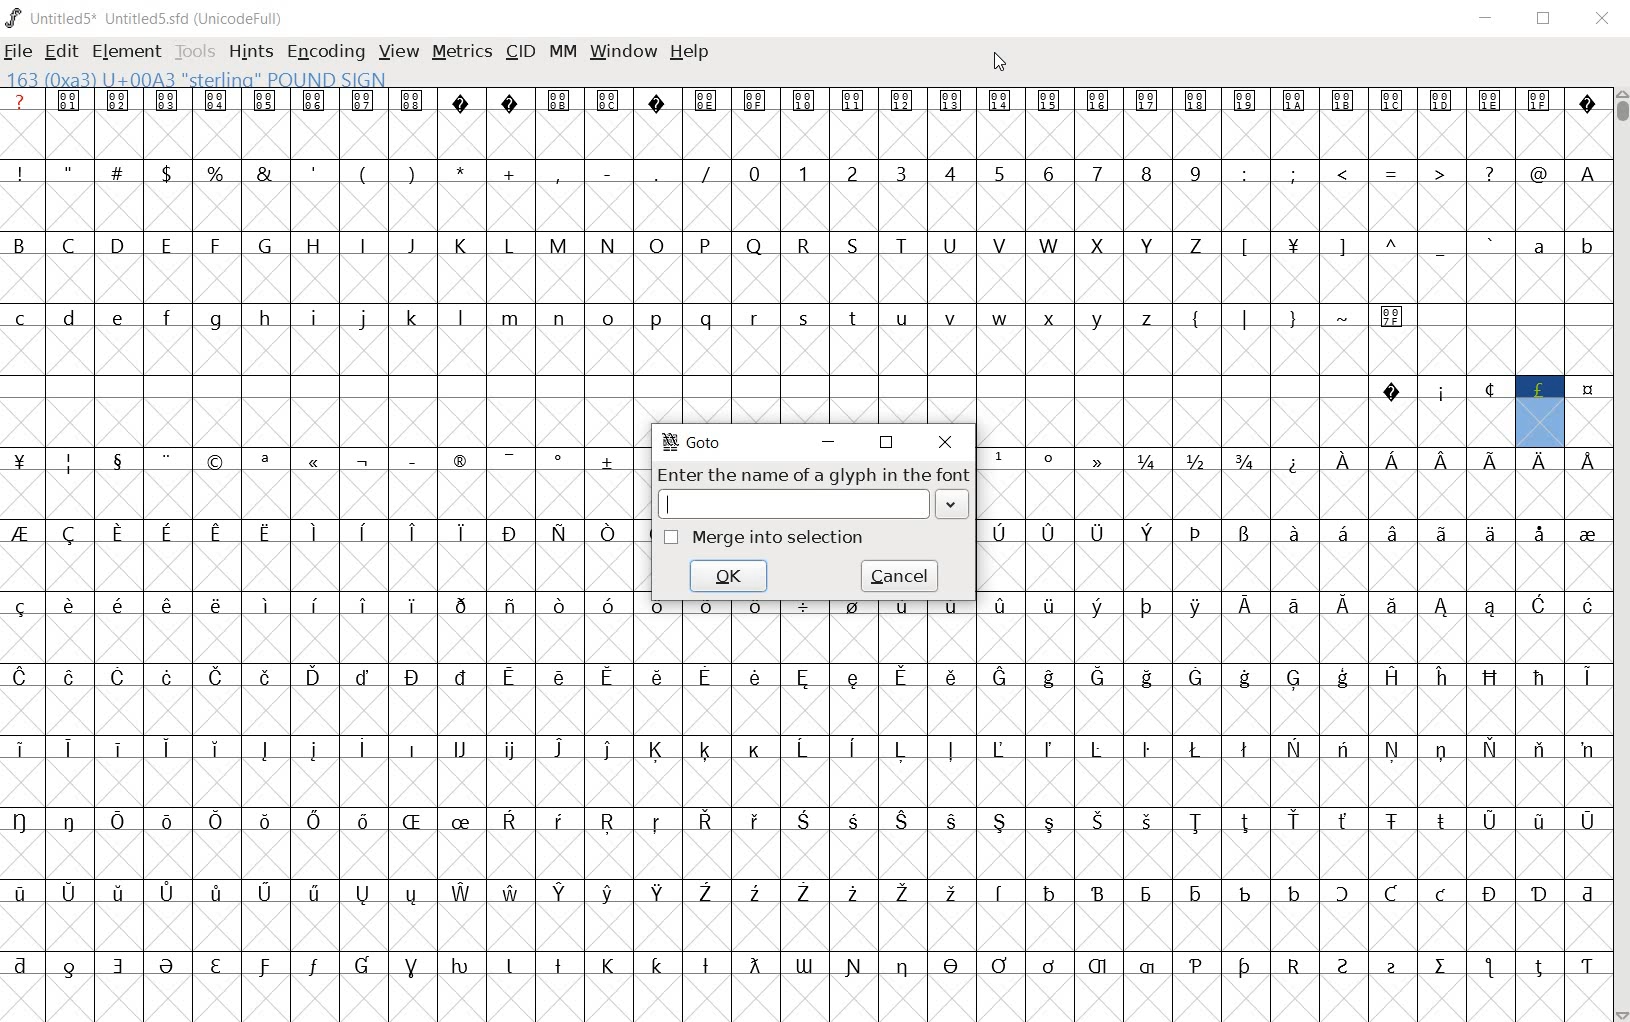 This screenshot has height=1022, width=1630. What do you see at coordinates (1602, 21) in the screenshot?
I see `CLOSE` at bounding box center [1602, 21].